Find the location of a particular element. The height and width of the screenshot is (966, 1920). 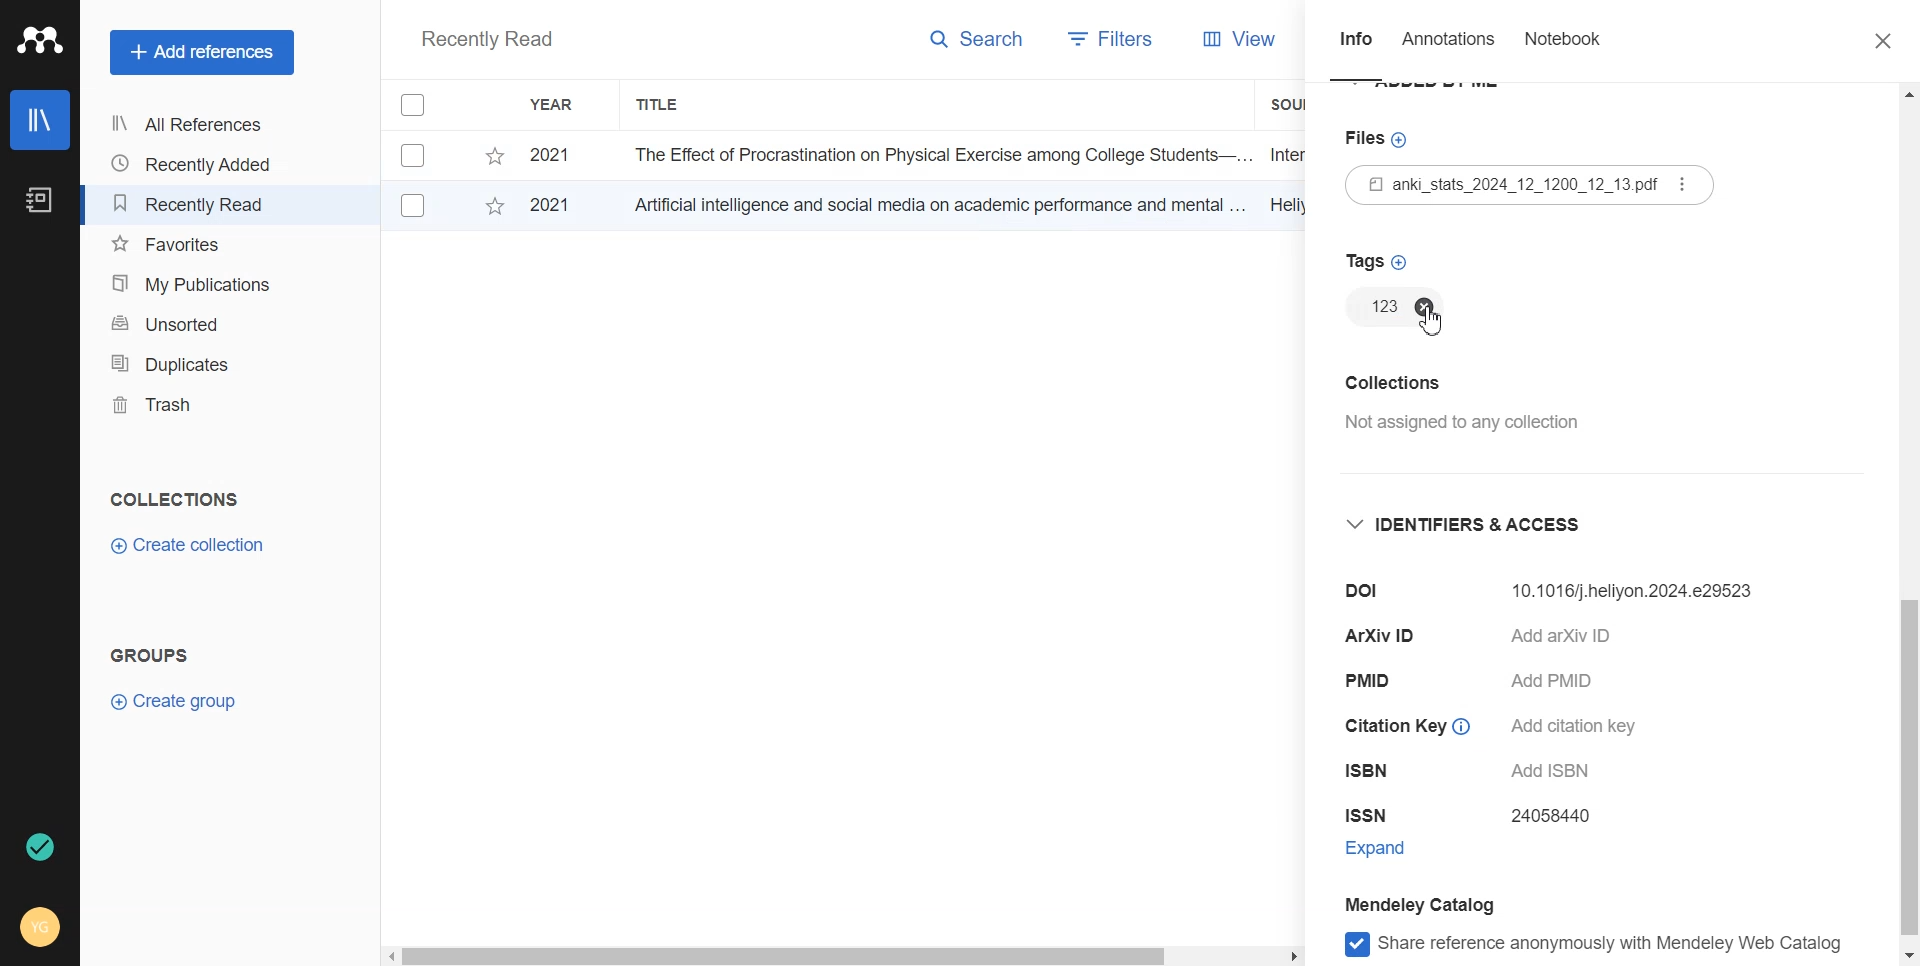

Identifier and access is located at coordinates (1479, 531).